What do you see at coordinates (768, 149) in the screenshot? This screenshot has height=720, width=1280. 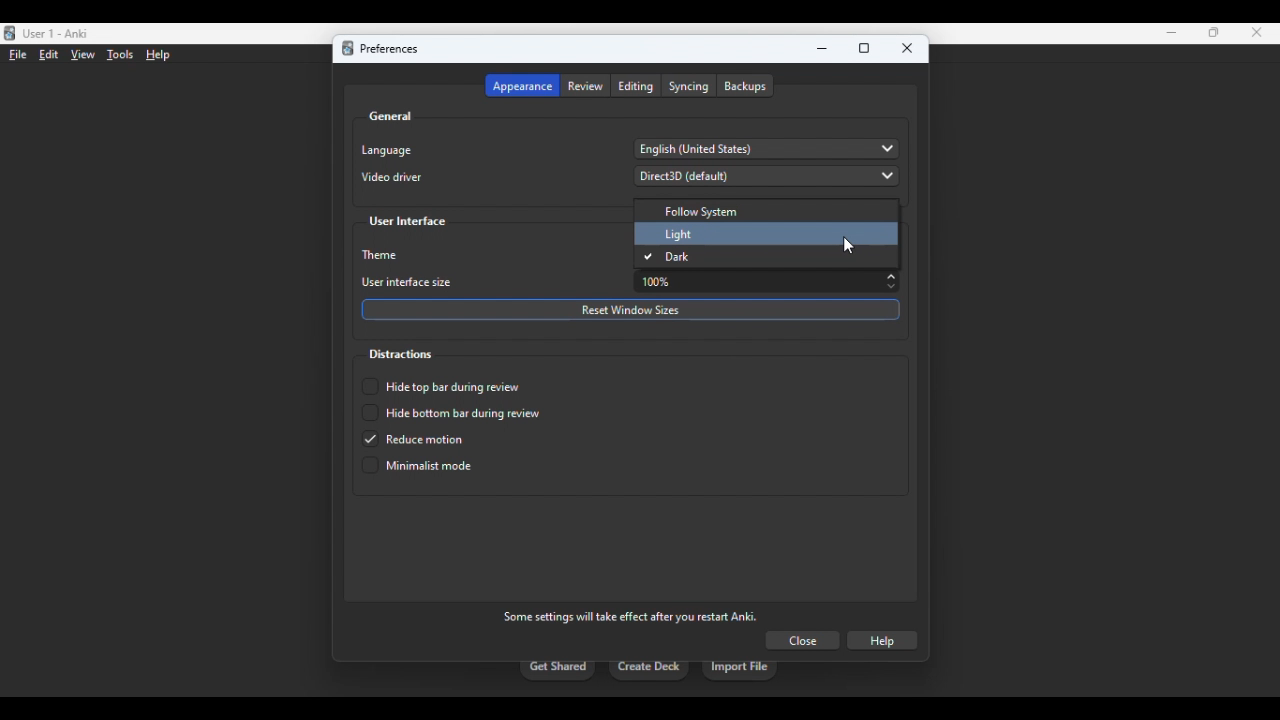 I see `english (United States)` at bounding box center [768, 149].